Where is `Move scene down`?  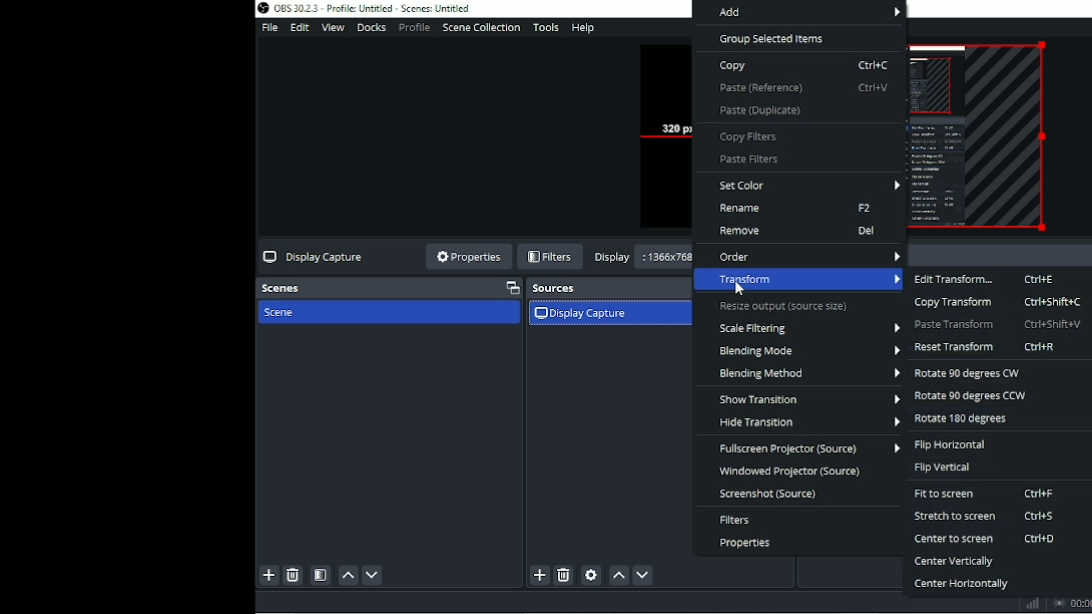 Move scene down is located at coordinates (374, 575).